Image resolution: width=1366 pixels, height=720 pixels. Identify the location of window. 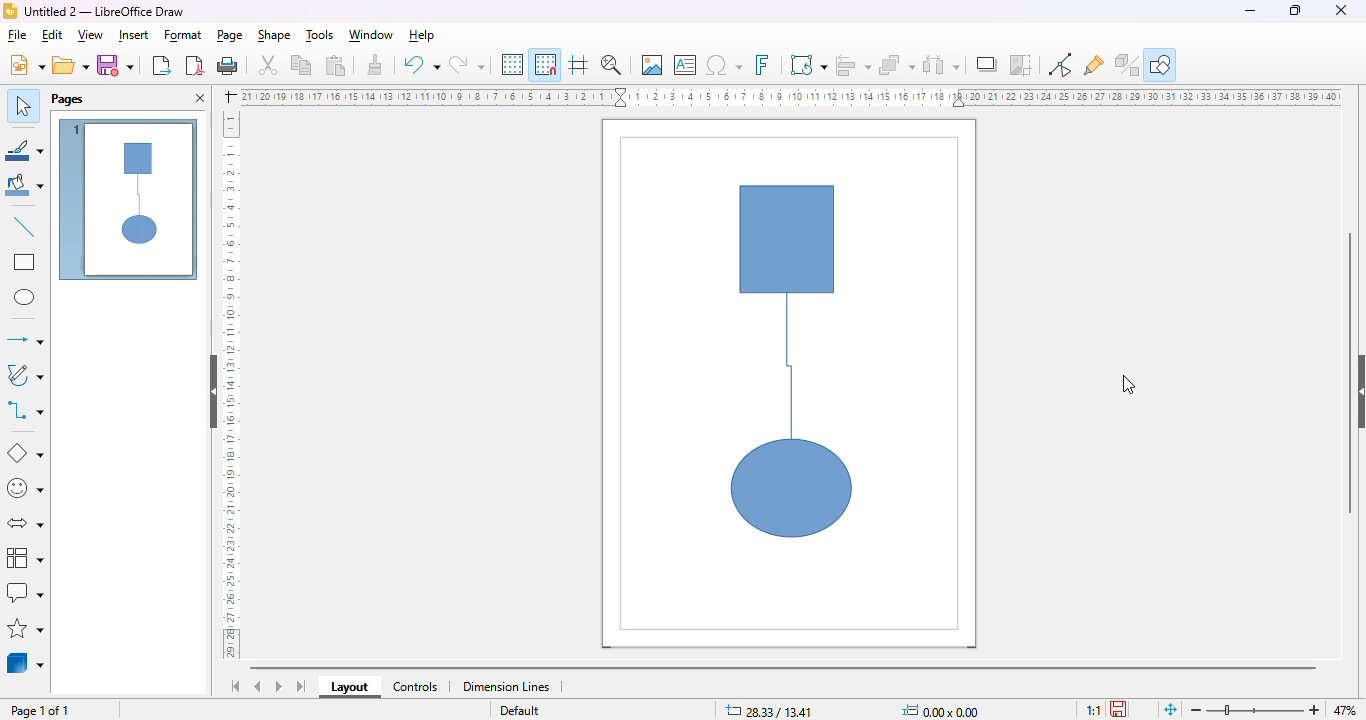
(371, 35).